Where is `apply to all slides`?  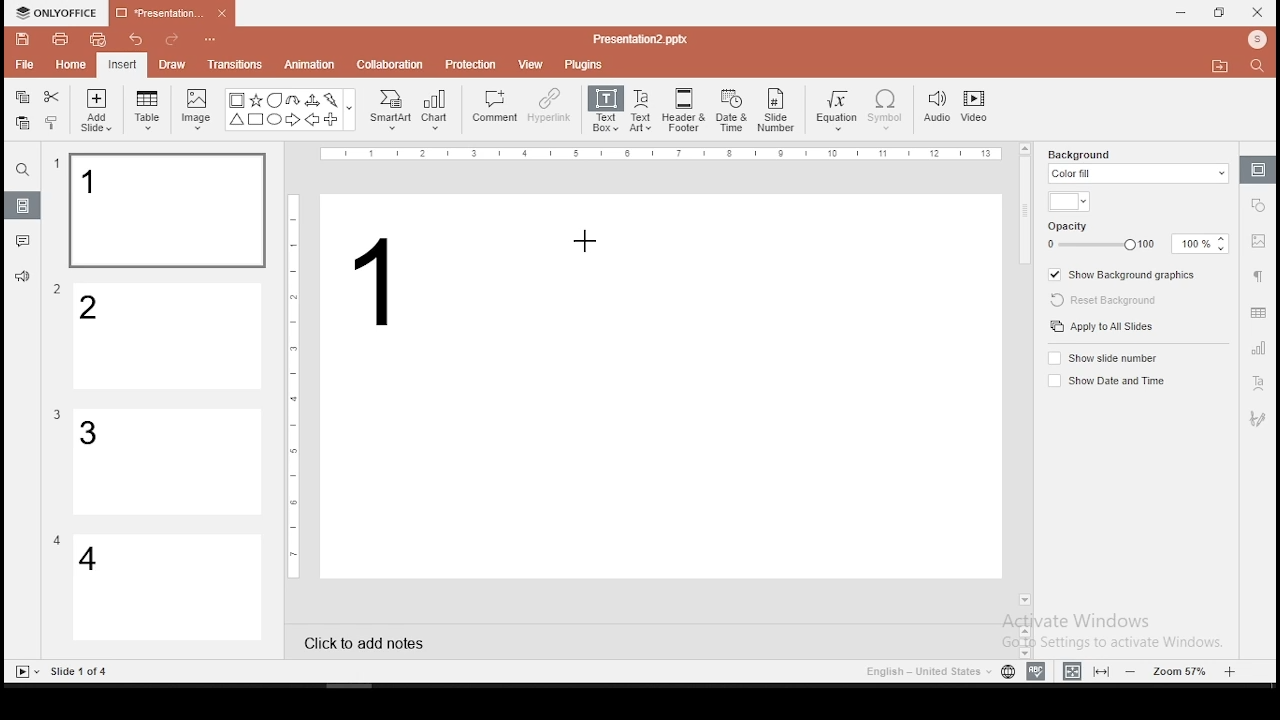
apply to all slides is located at coordinates (1101, 328).